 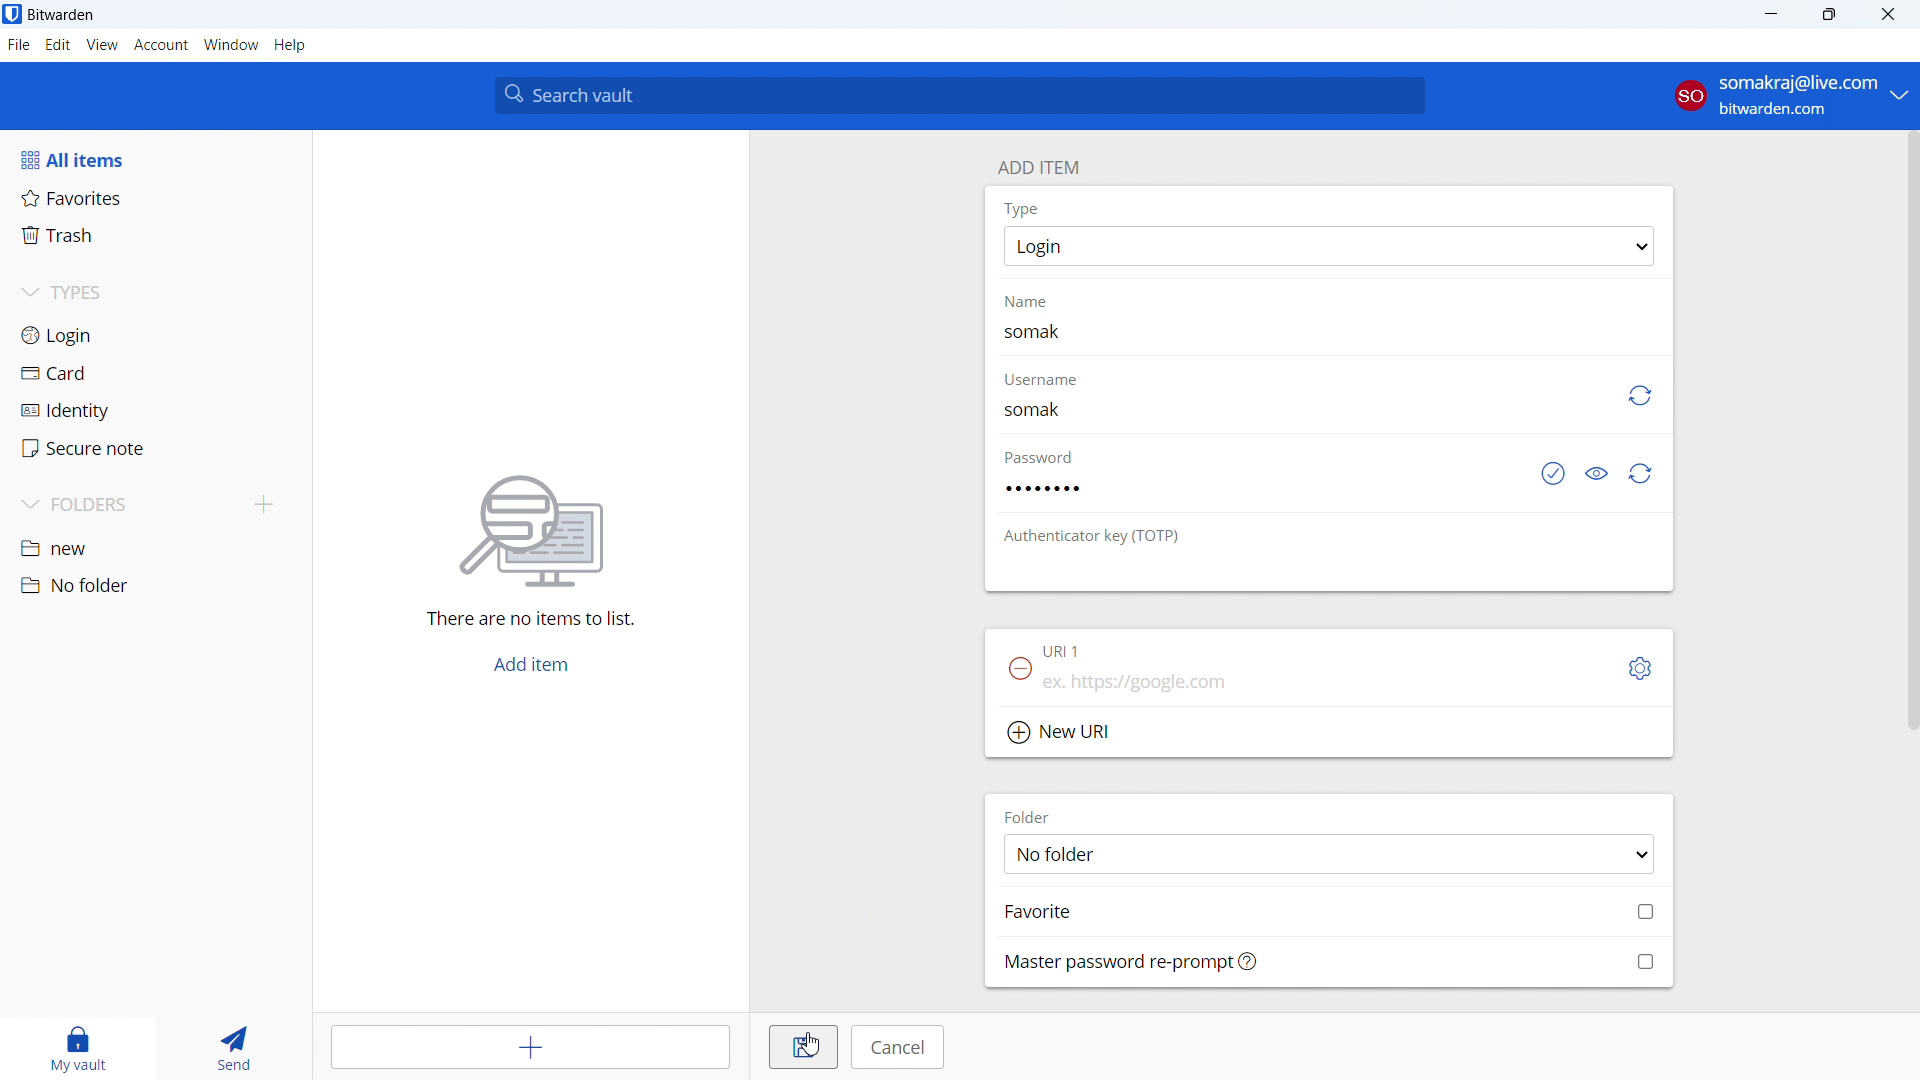 What do you see at coordinates (1020, 668) in the screenshot?
I see `remove URl` at bounding box center [1020, 668].